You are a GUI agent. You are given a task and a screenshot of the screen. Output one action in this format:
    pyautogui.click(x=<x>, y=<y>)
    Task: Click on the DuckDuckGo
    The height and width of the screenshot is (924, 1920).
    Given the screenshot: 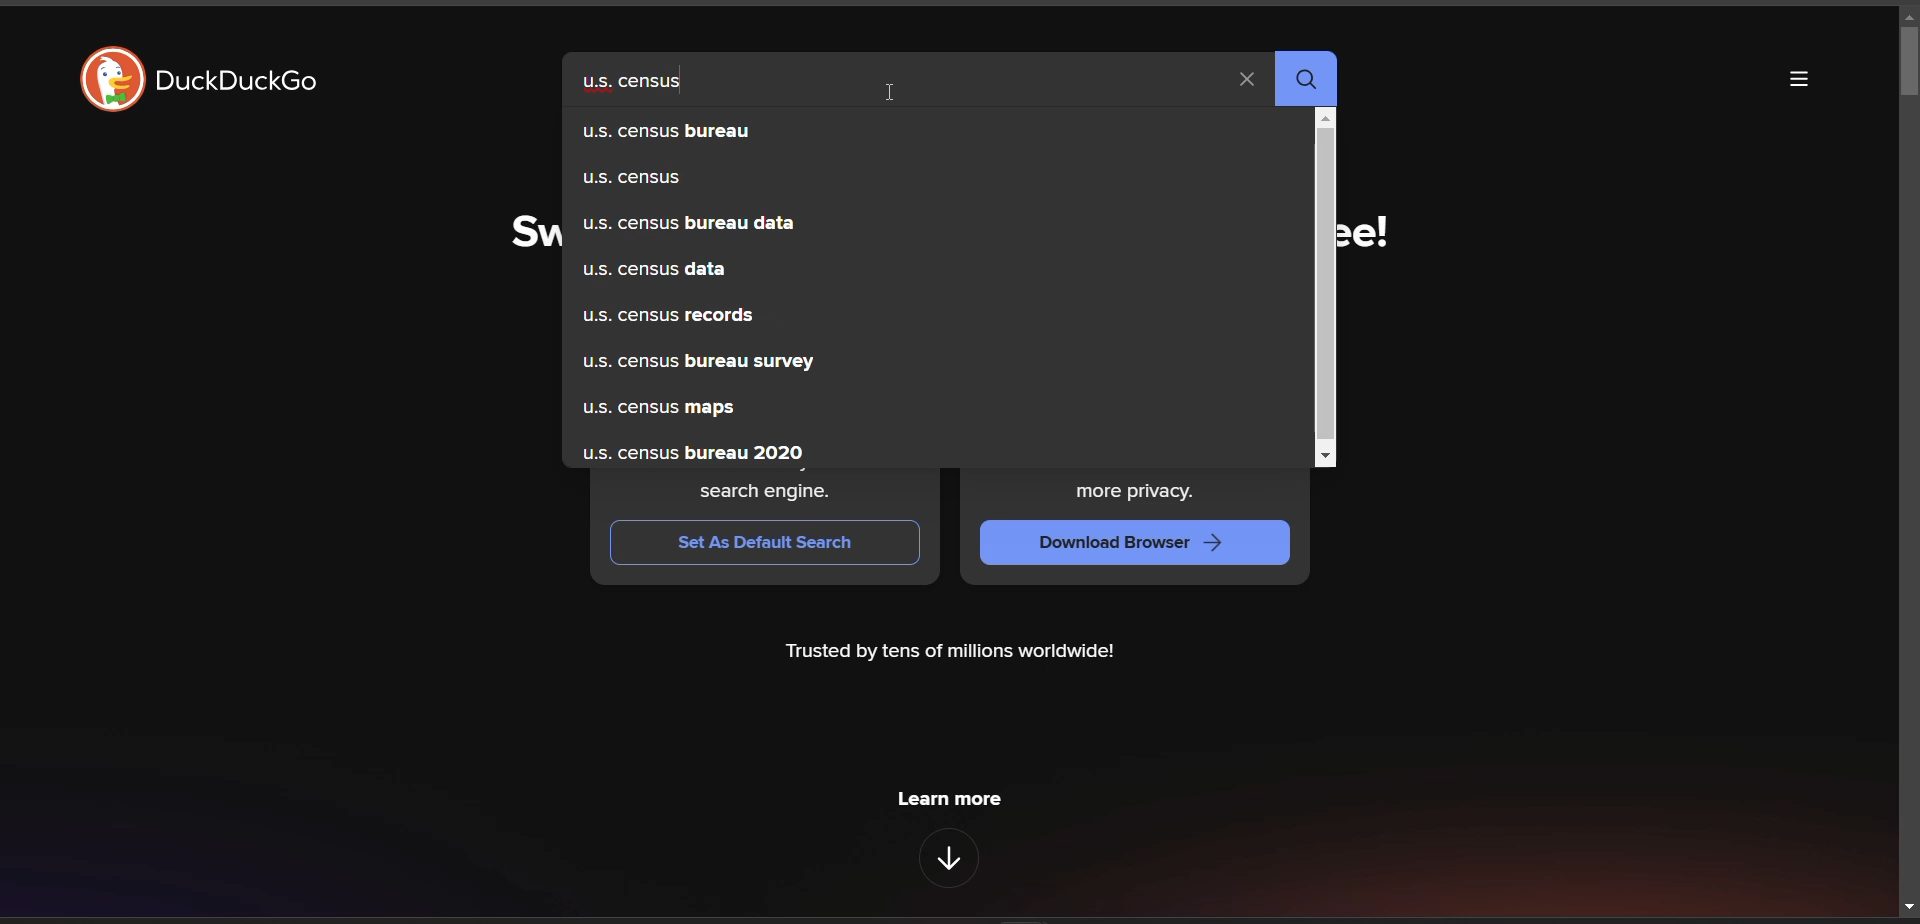 What is the action you would take?
    pyautogui.click(x=238, y=82)
    